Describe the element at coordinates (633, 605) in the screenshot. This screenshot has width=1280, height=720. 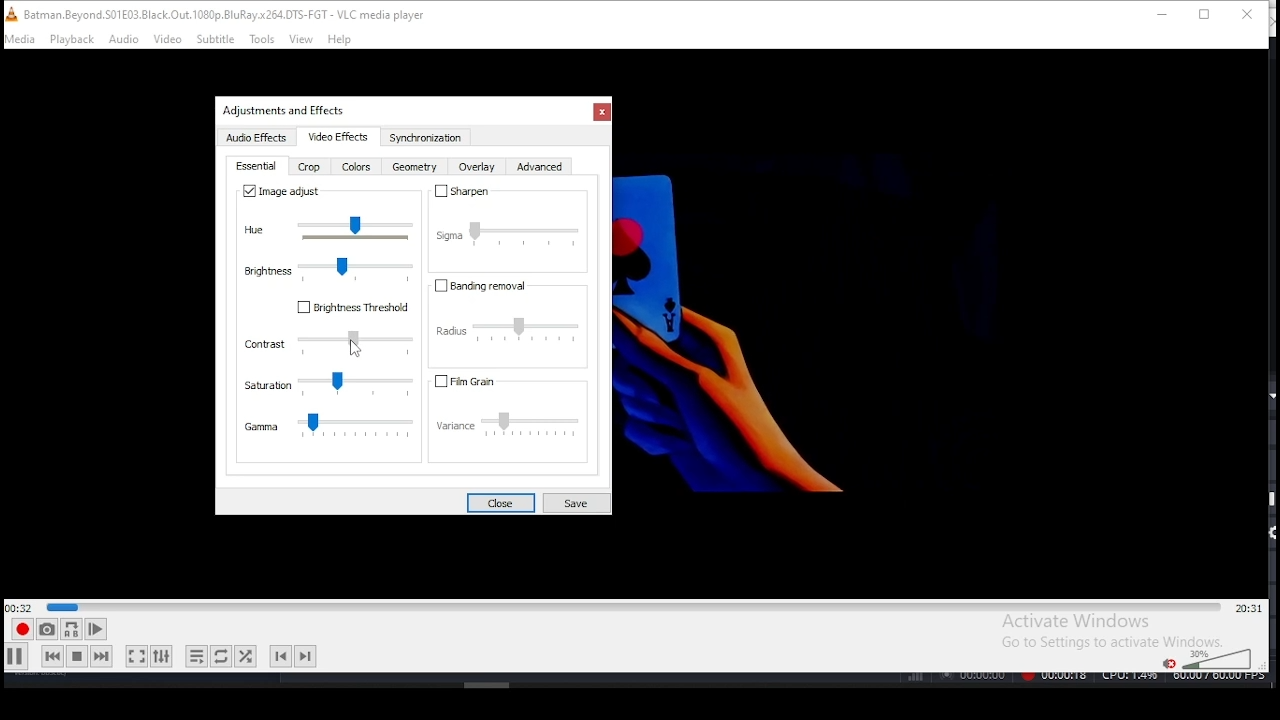
I see `seek bar` at that location.